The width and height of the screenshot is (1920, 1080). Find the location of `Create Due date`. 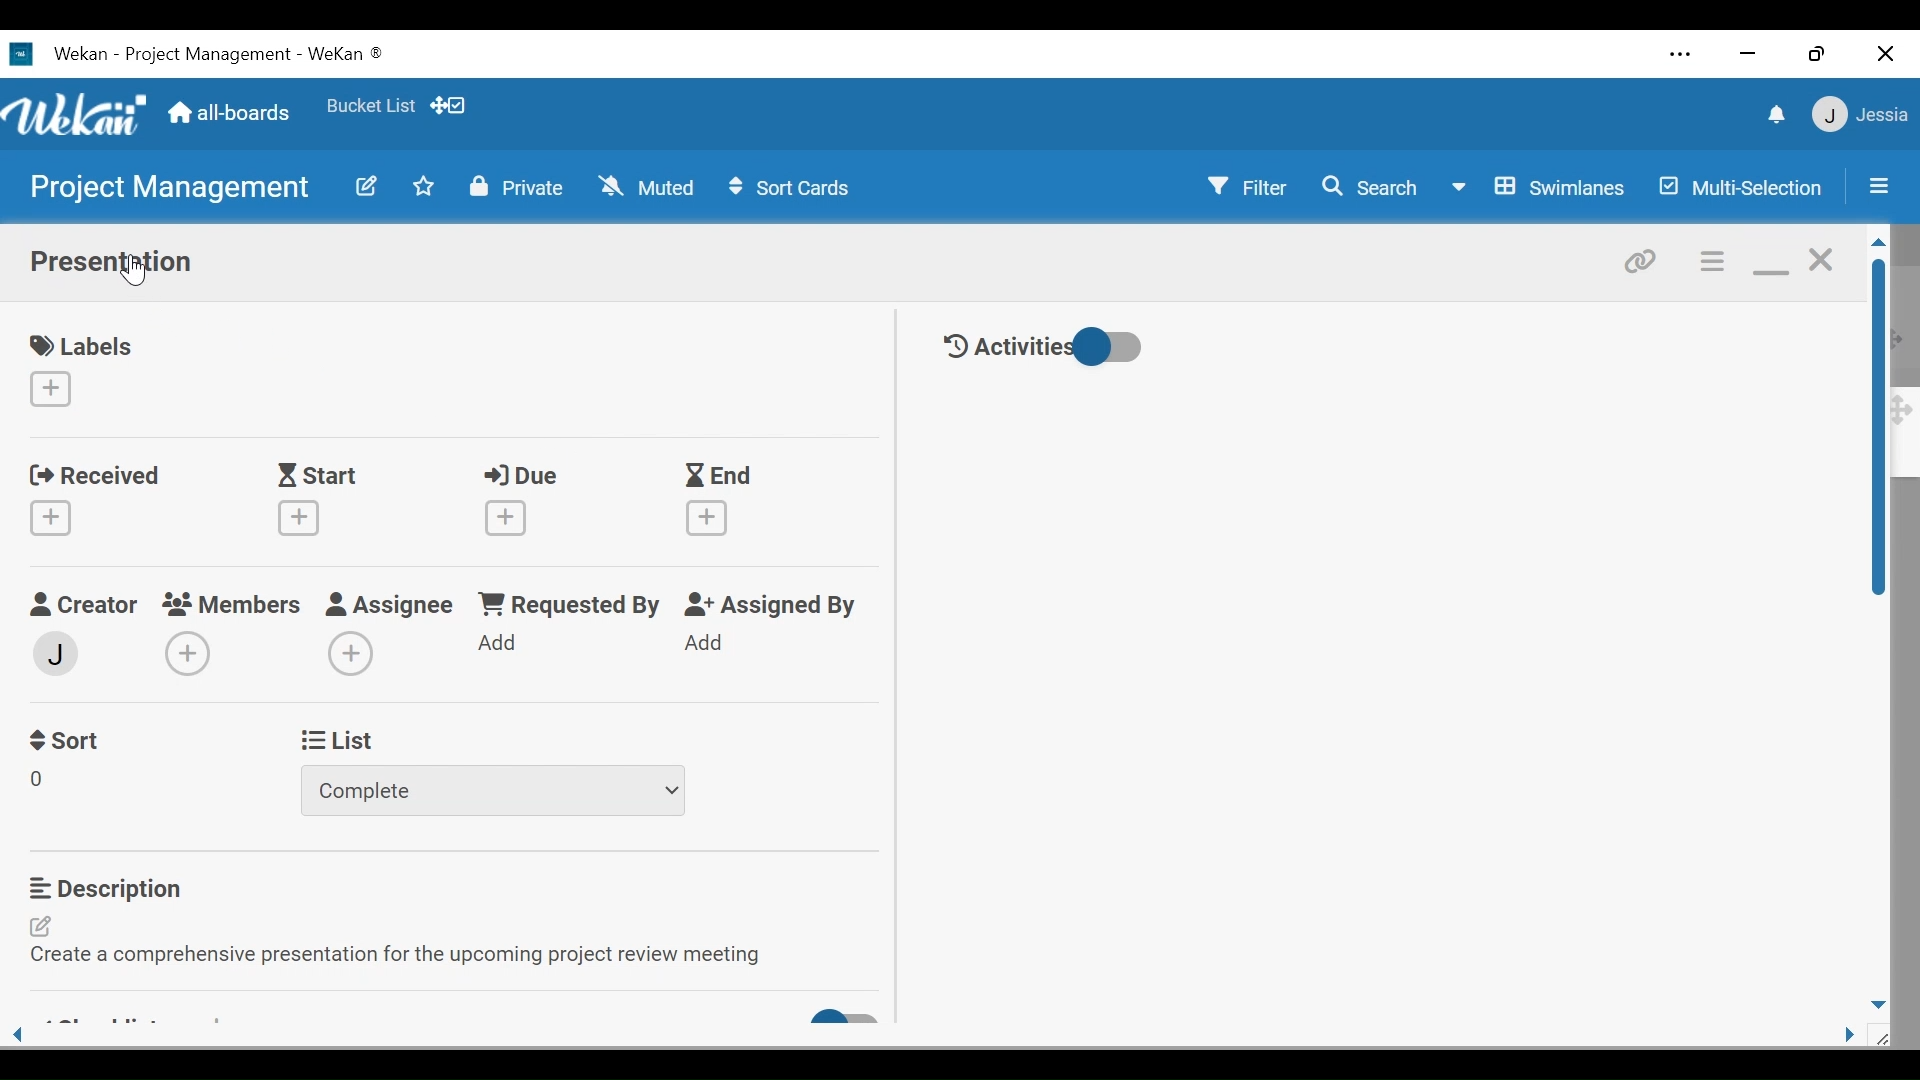

Create Due date is located at coordinates (502, 515).